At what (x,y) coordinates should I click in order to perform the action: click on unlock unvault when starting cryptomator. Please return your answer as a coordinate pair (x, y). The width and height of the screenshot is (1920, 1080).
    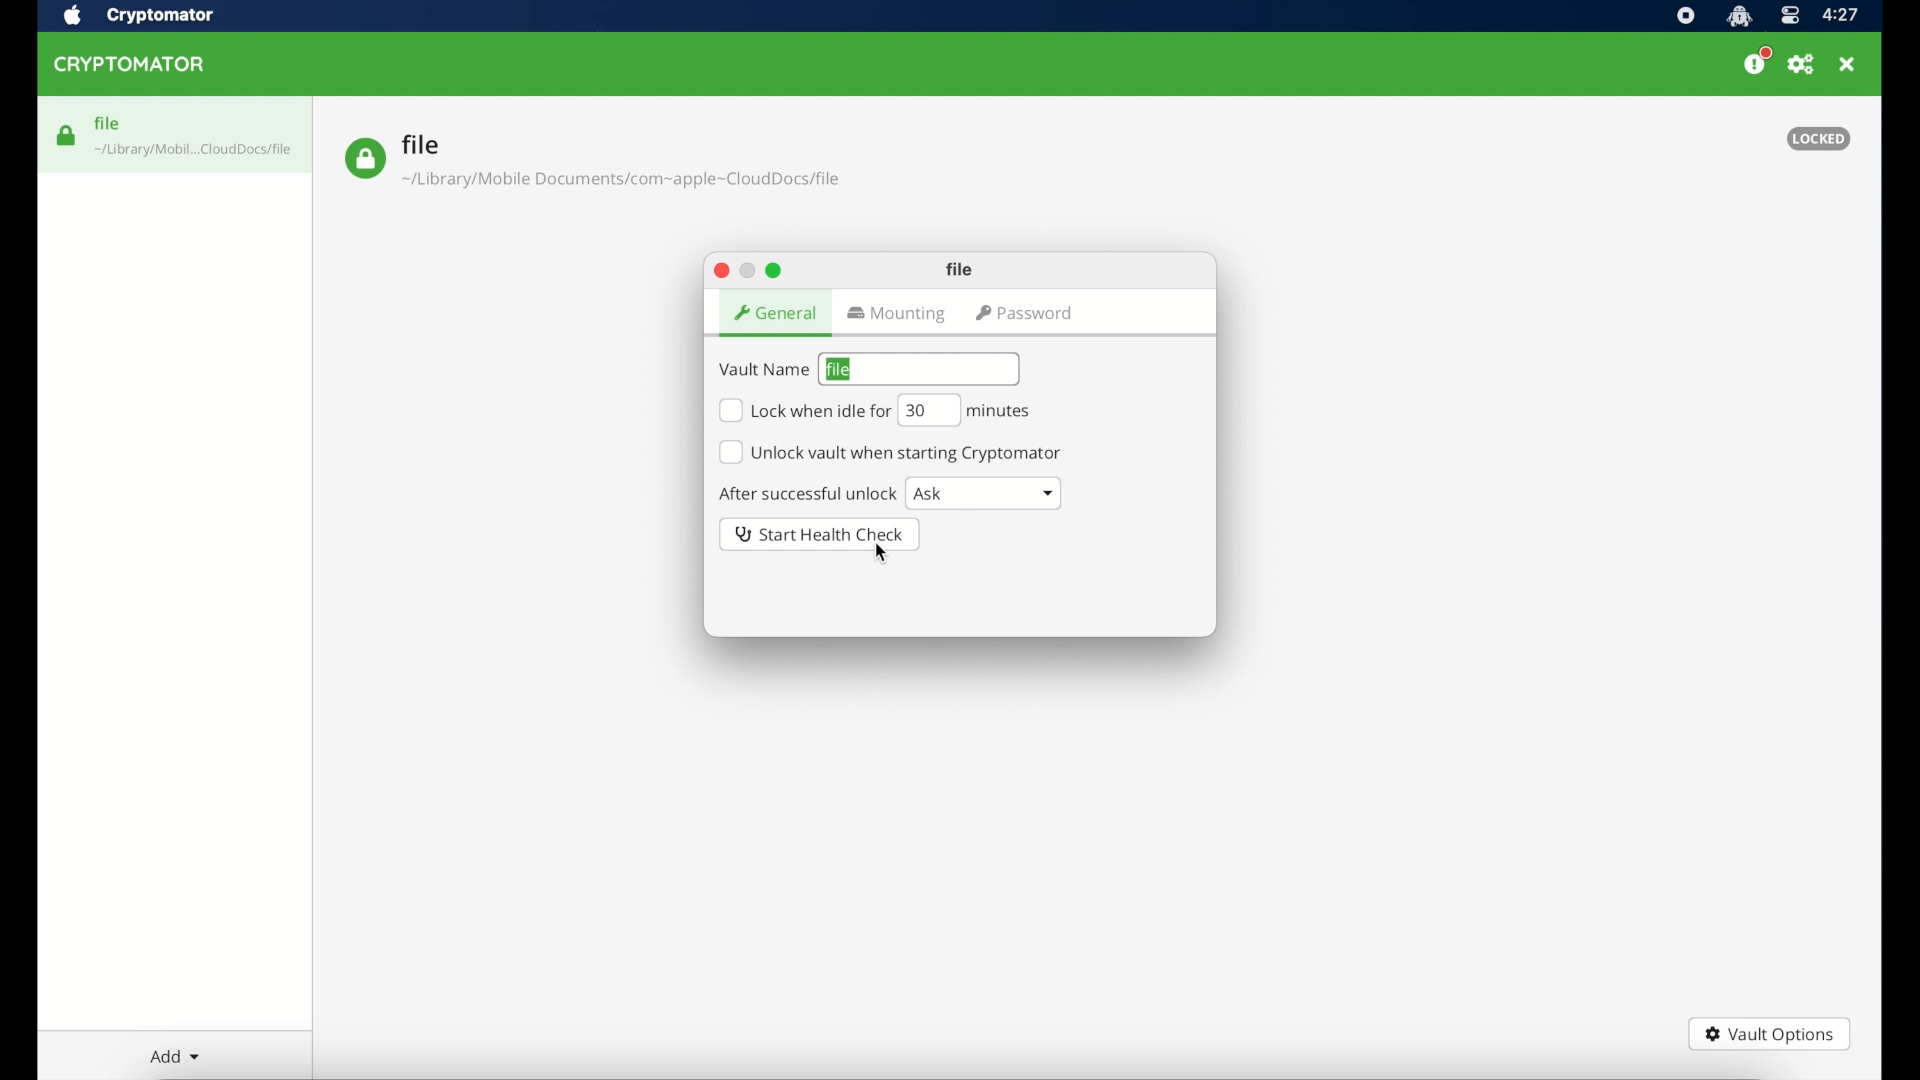
    Looking at the image, I should click on (892, 452).